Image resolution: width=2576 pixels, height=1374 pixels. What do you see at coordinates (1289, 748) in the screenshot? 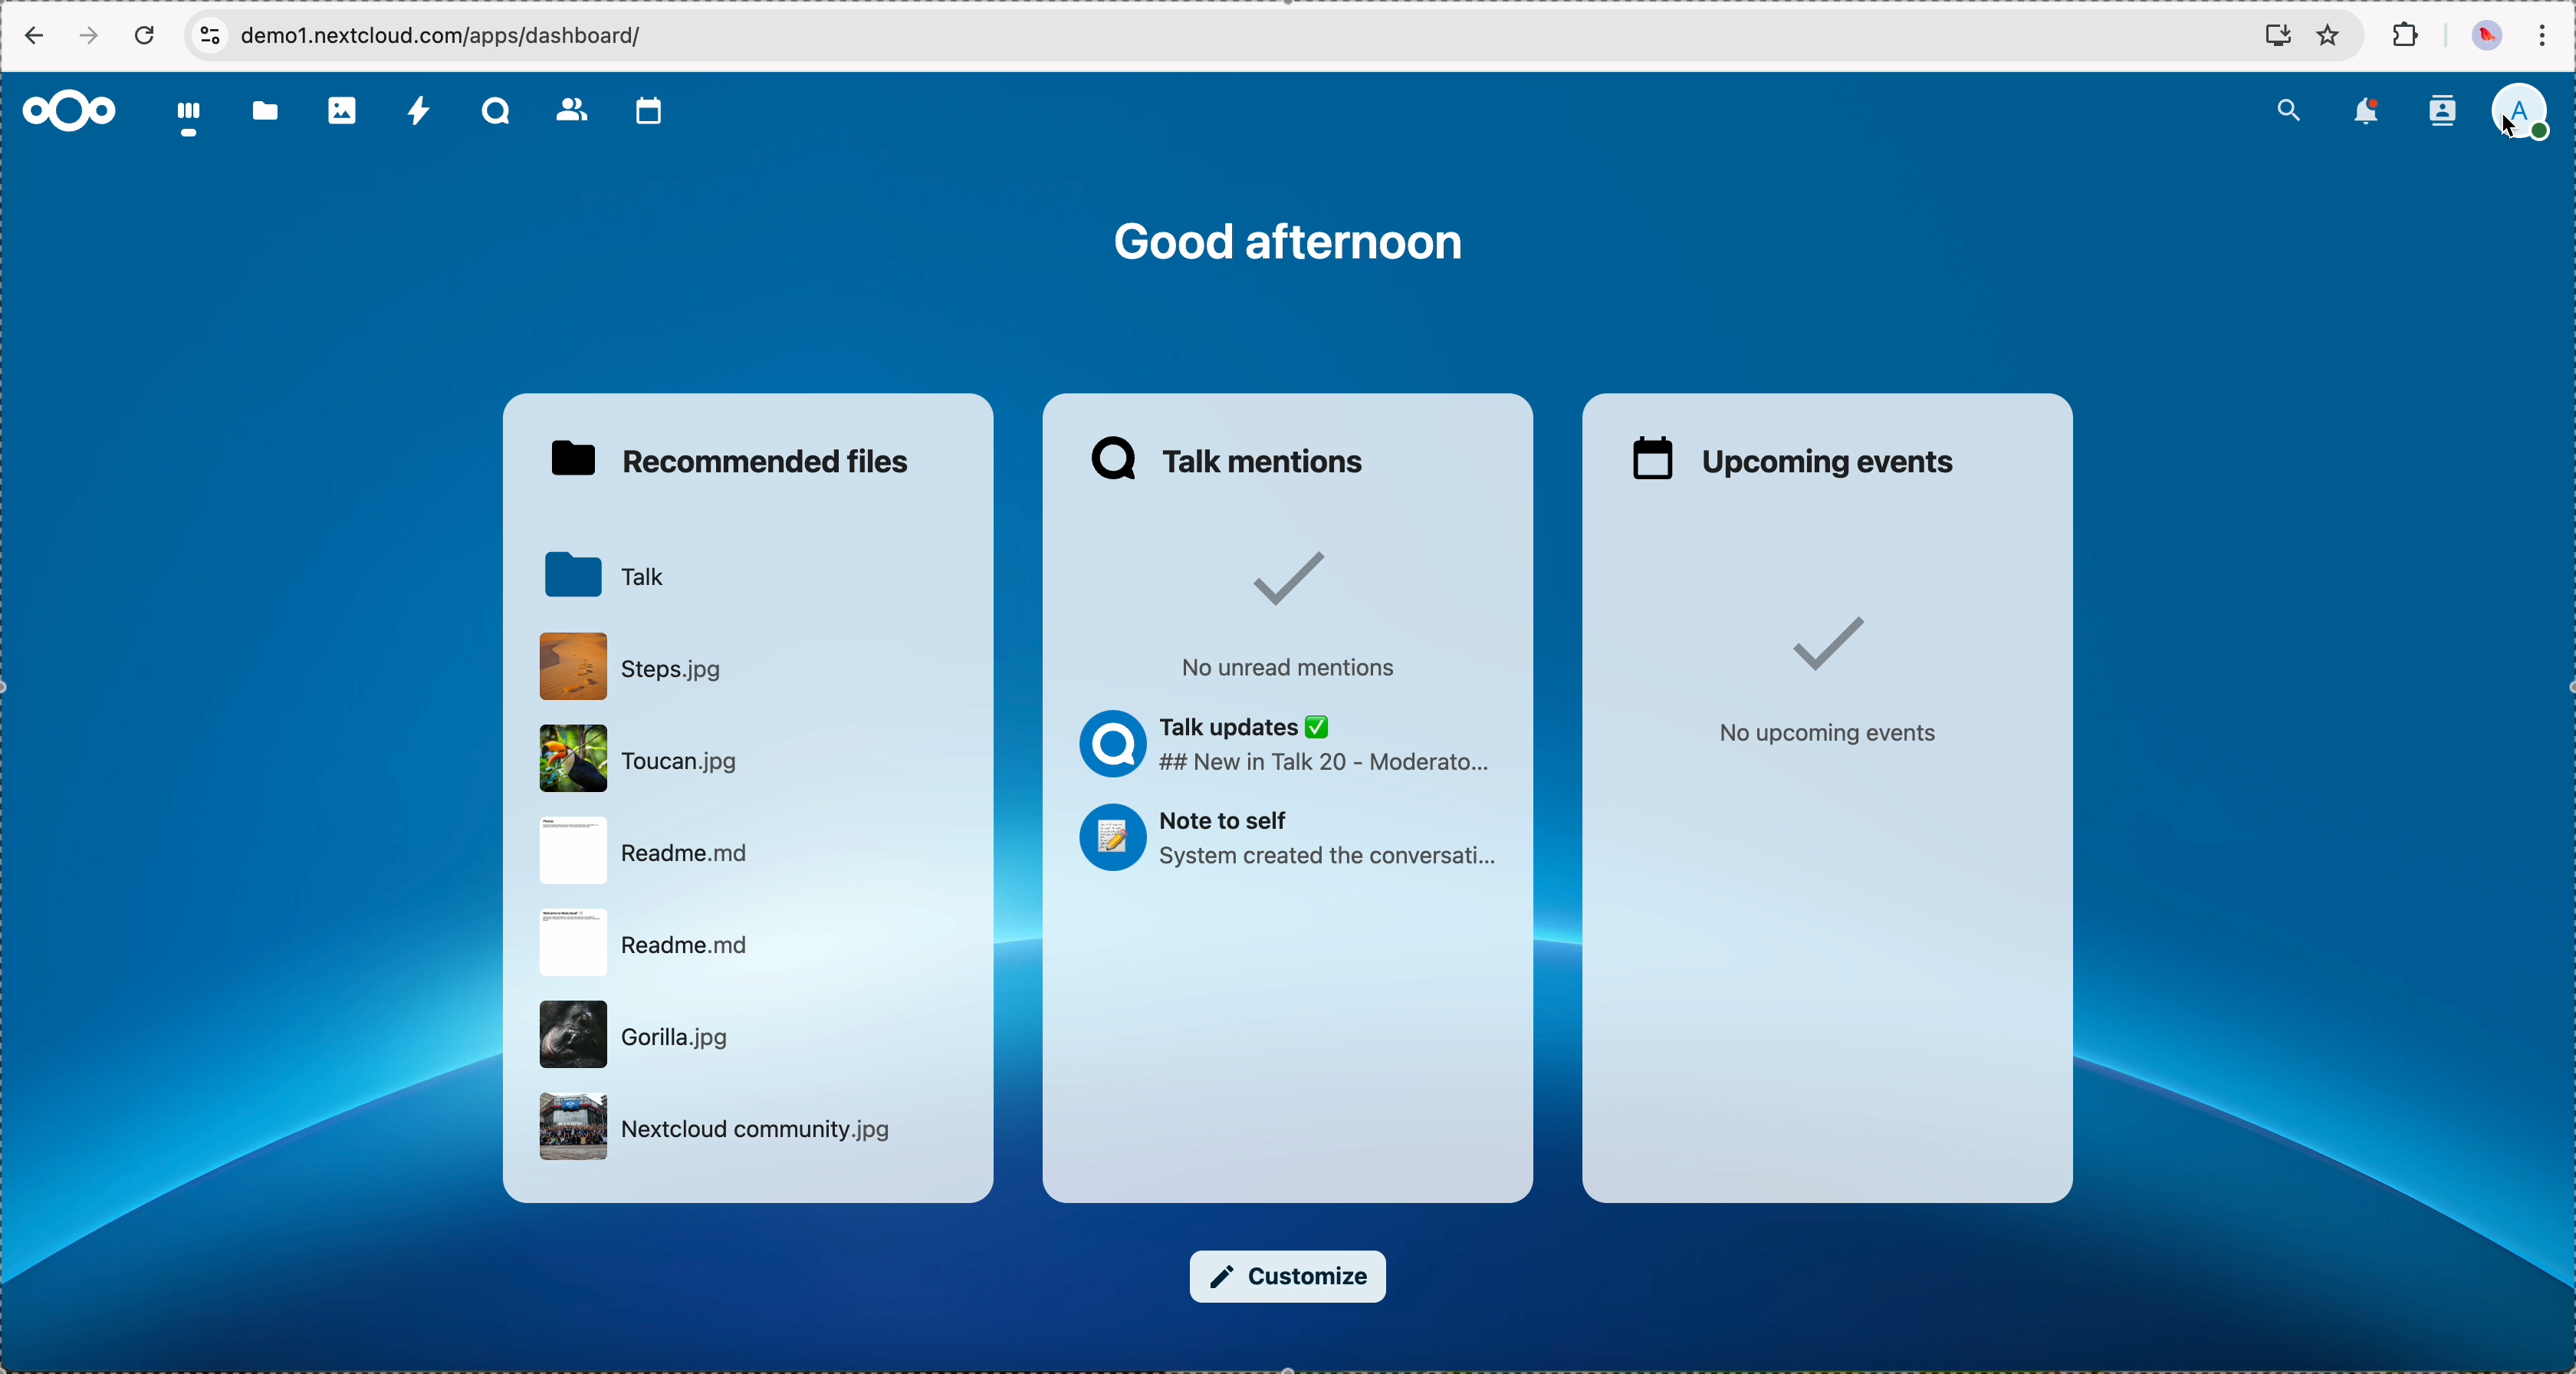
I see `Talk updates` at bounding box center [1289, 748].